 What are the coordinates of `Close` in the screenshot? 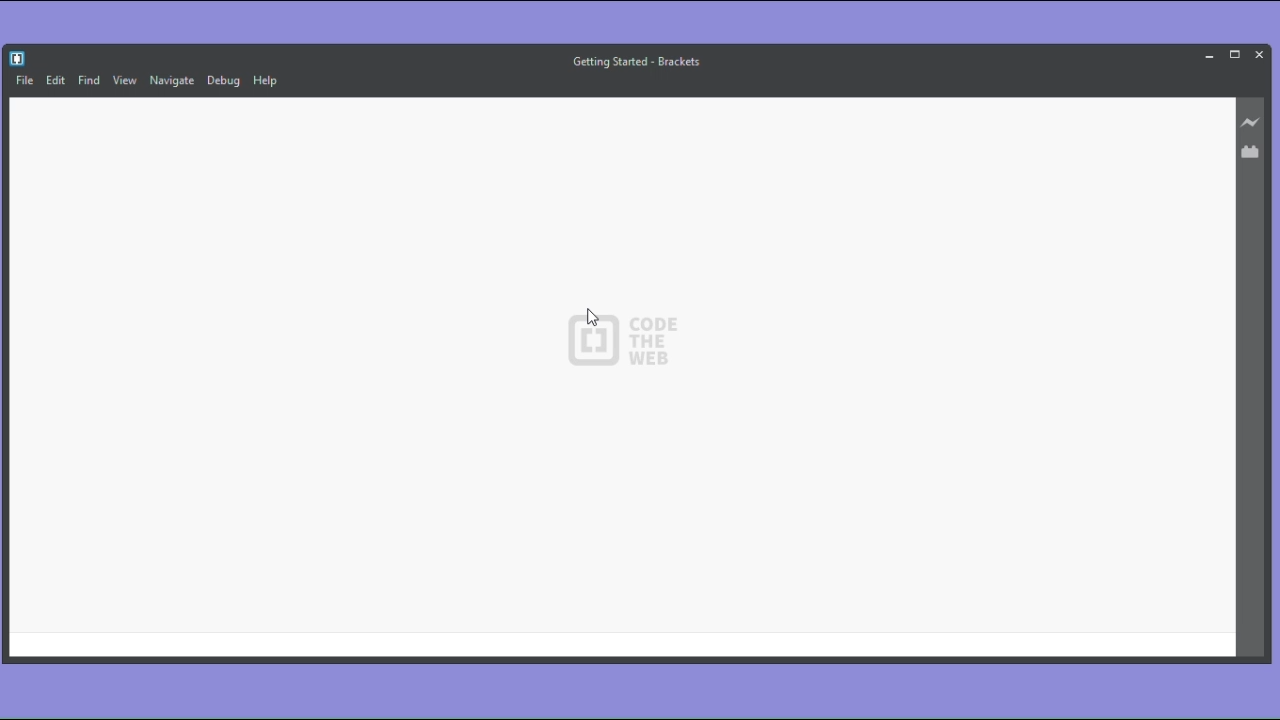 It's located at (1260, 53).